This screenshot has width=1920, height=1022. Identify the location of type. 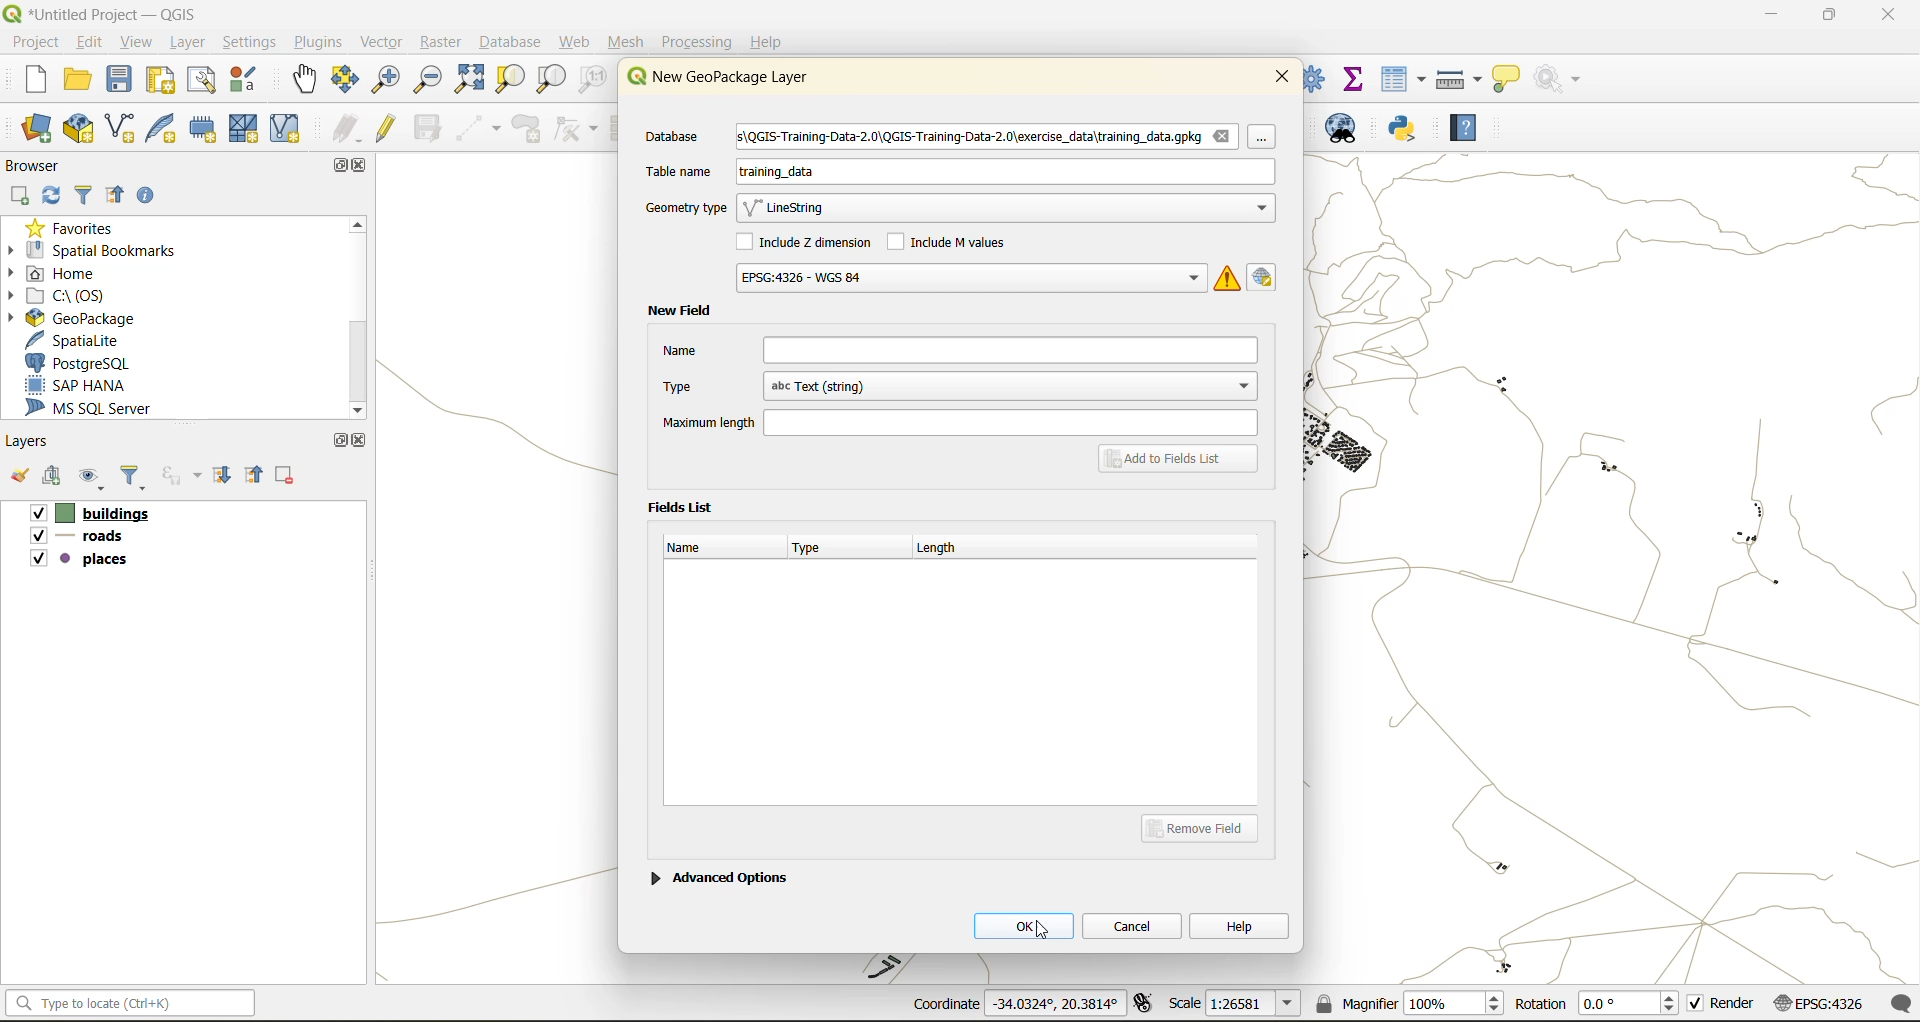
(817, 550).